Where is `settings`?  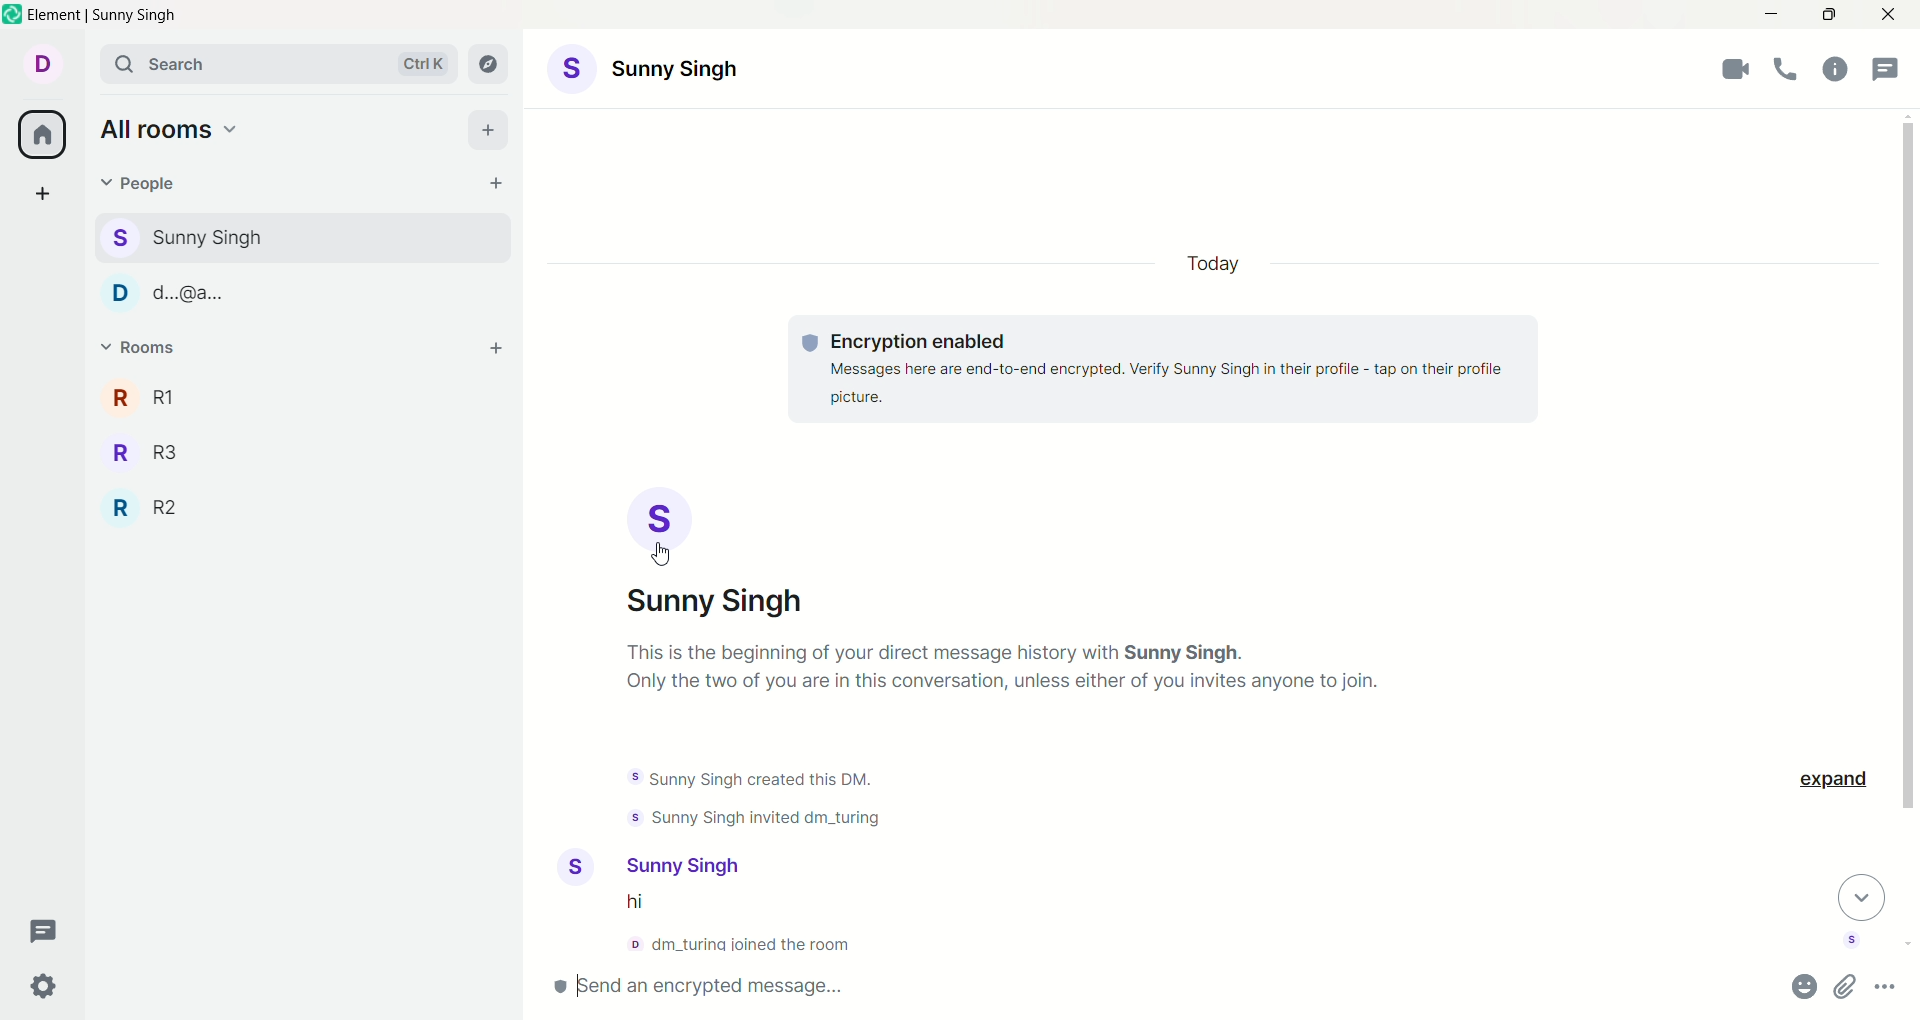 settings is located at coordinates (47, 985).